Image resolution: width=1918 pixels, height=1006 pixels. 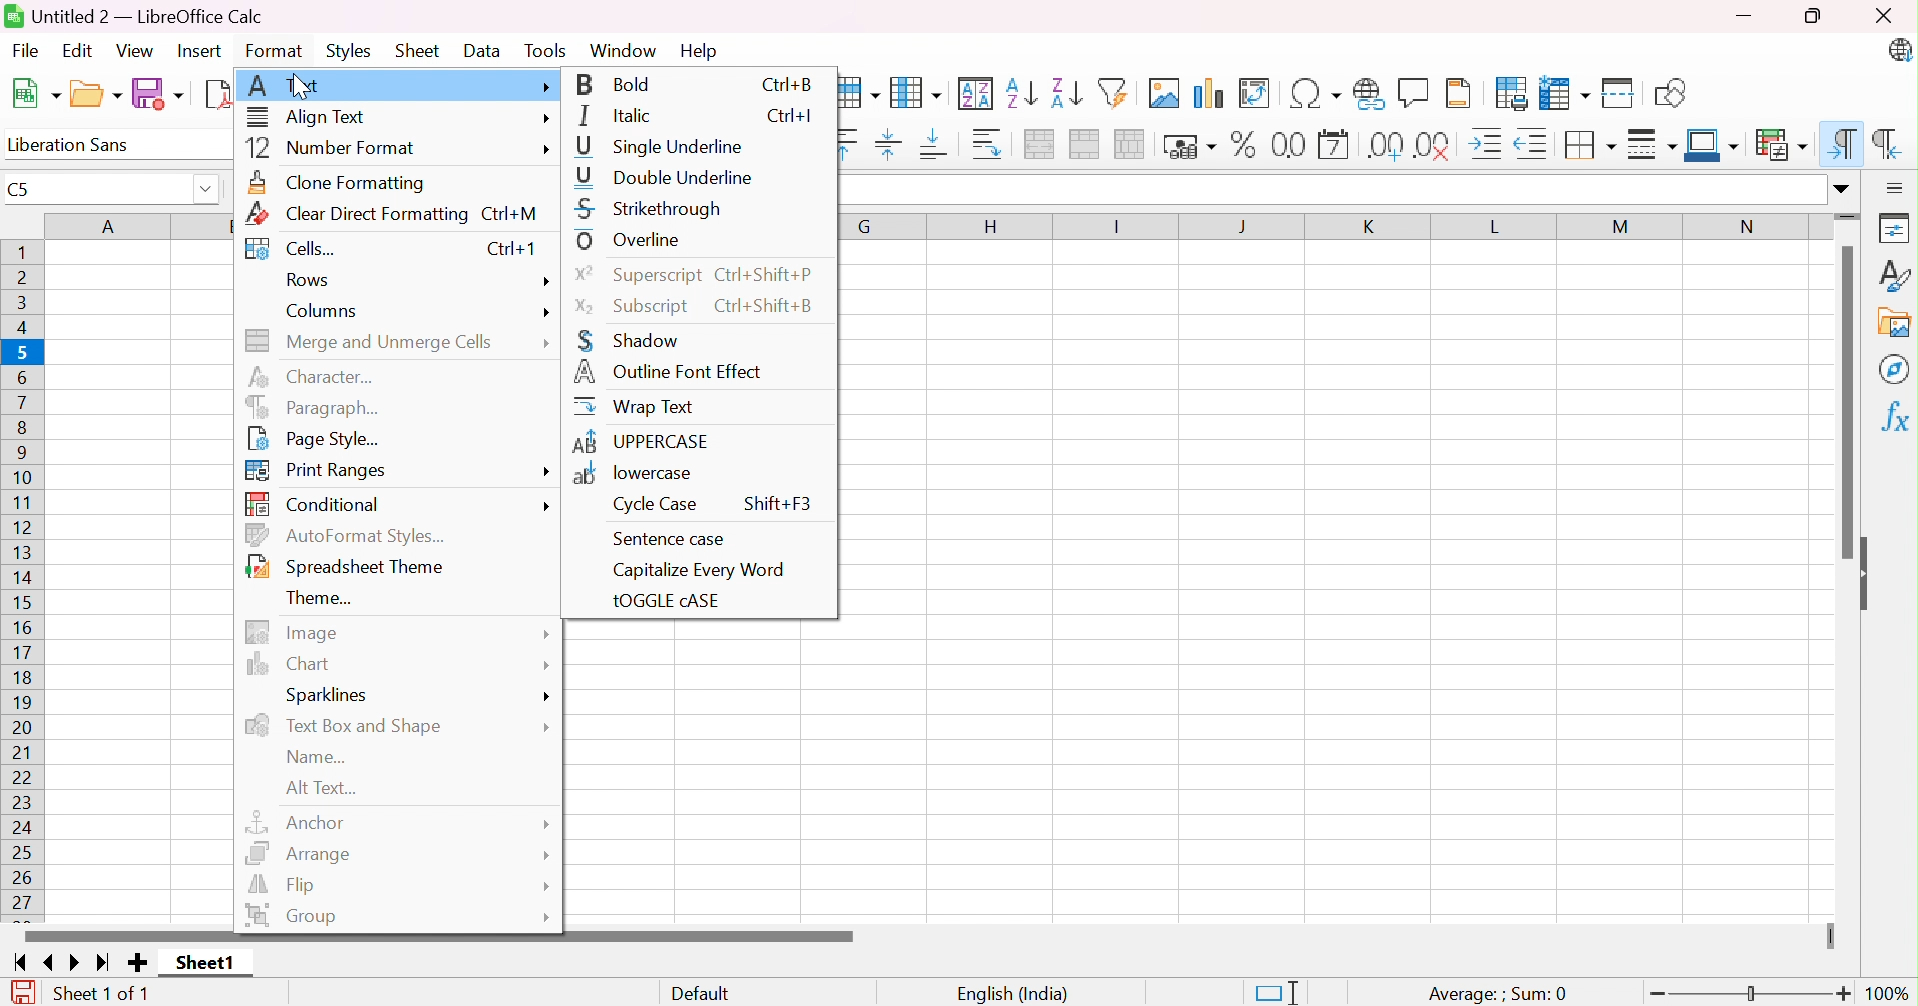 I want to click on Export as PDF, so click(x=218, y=95).